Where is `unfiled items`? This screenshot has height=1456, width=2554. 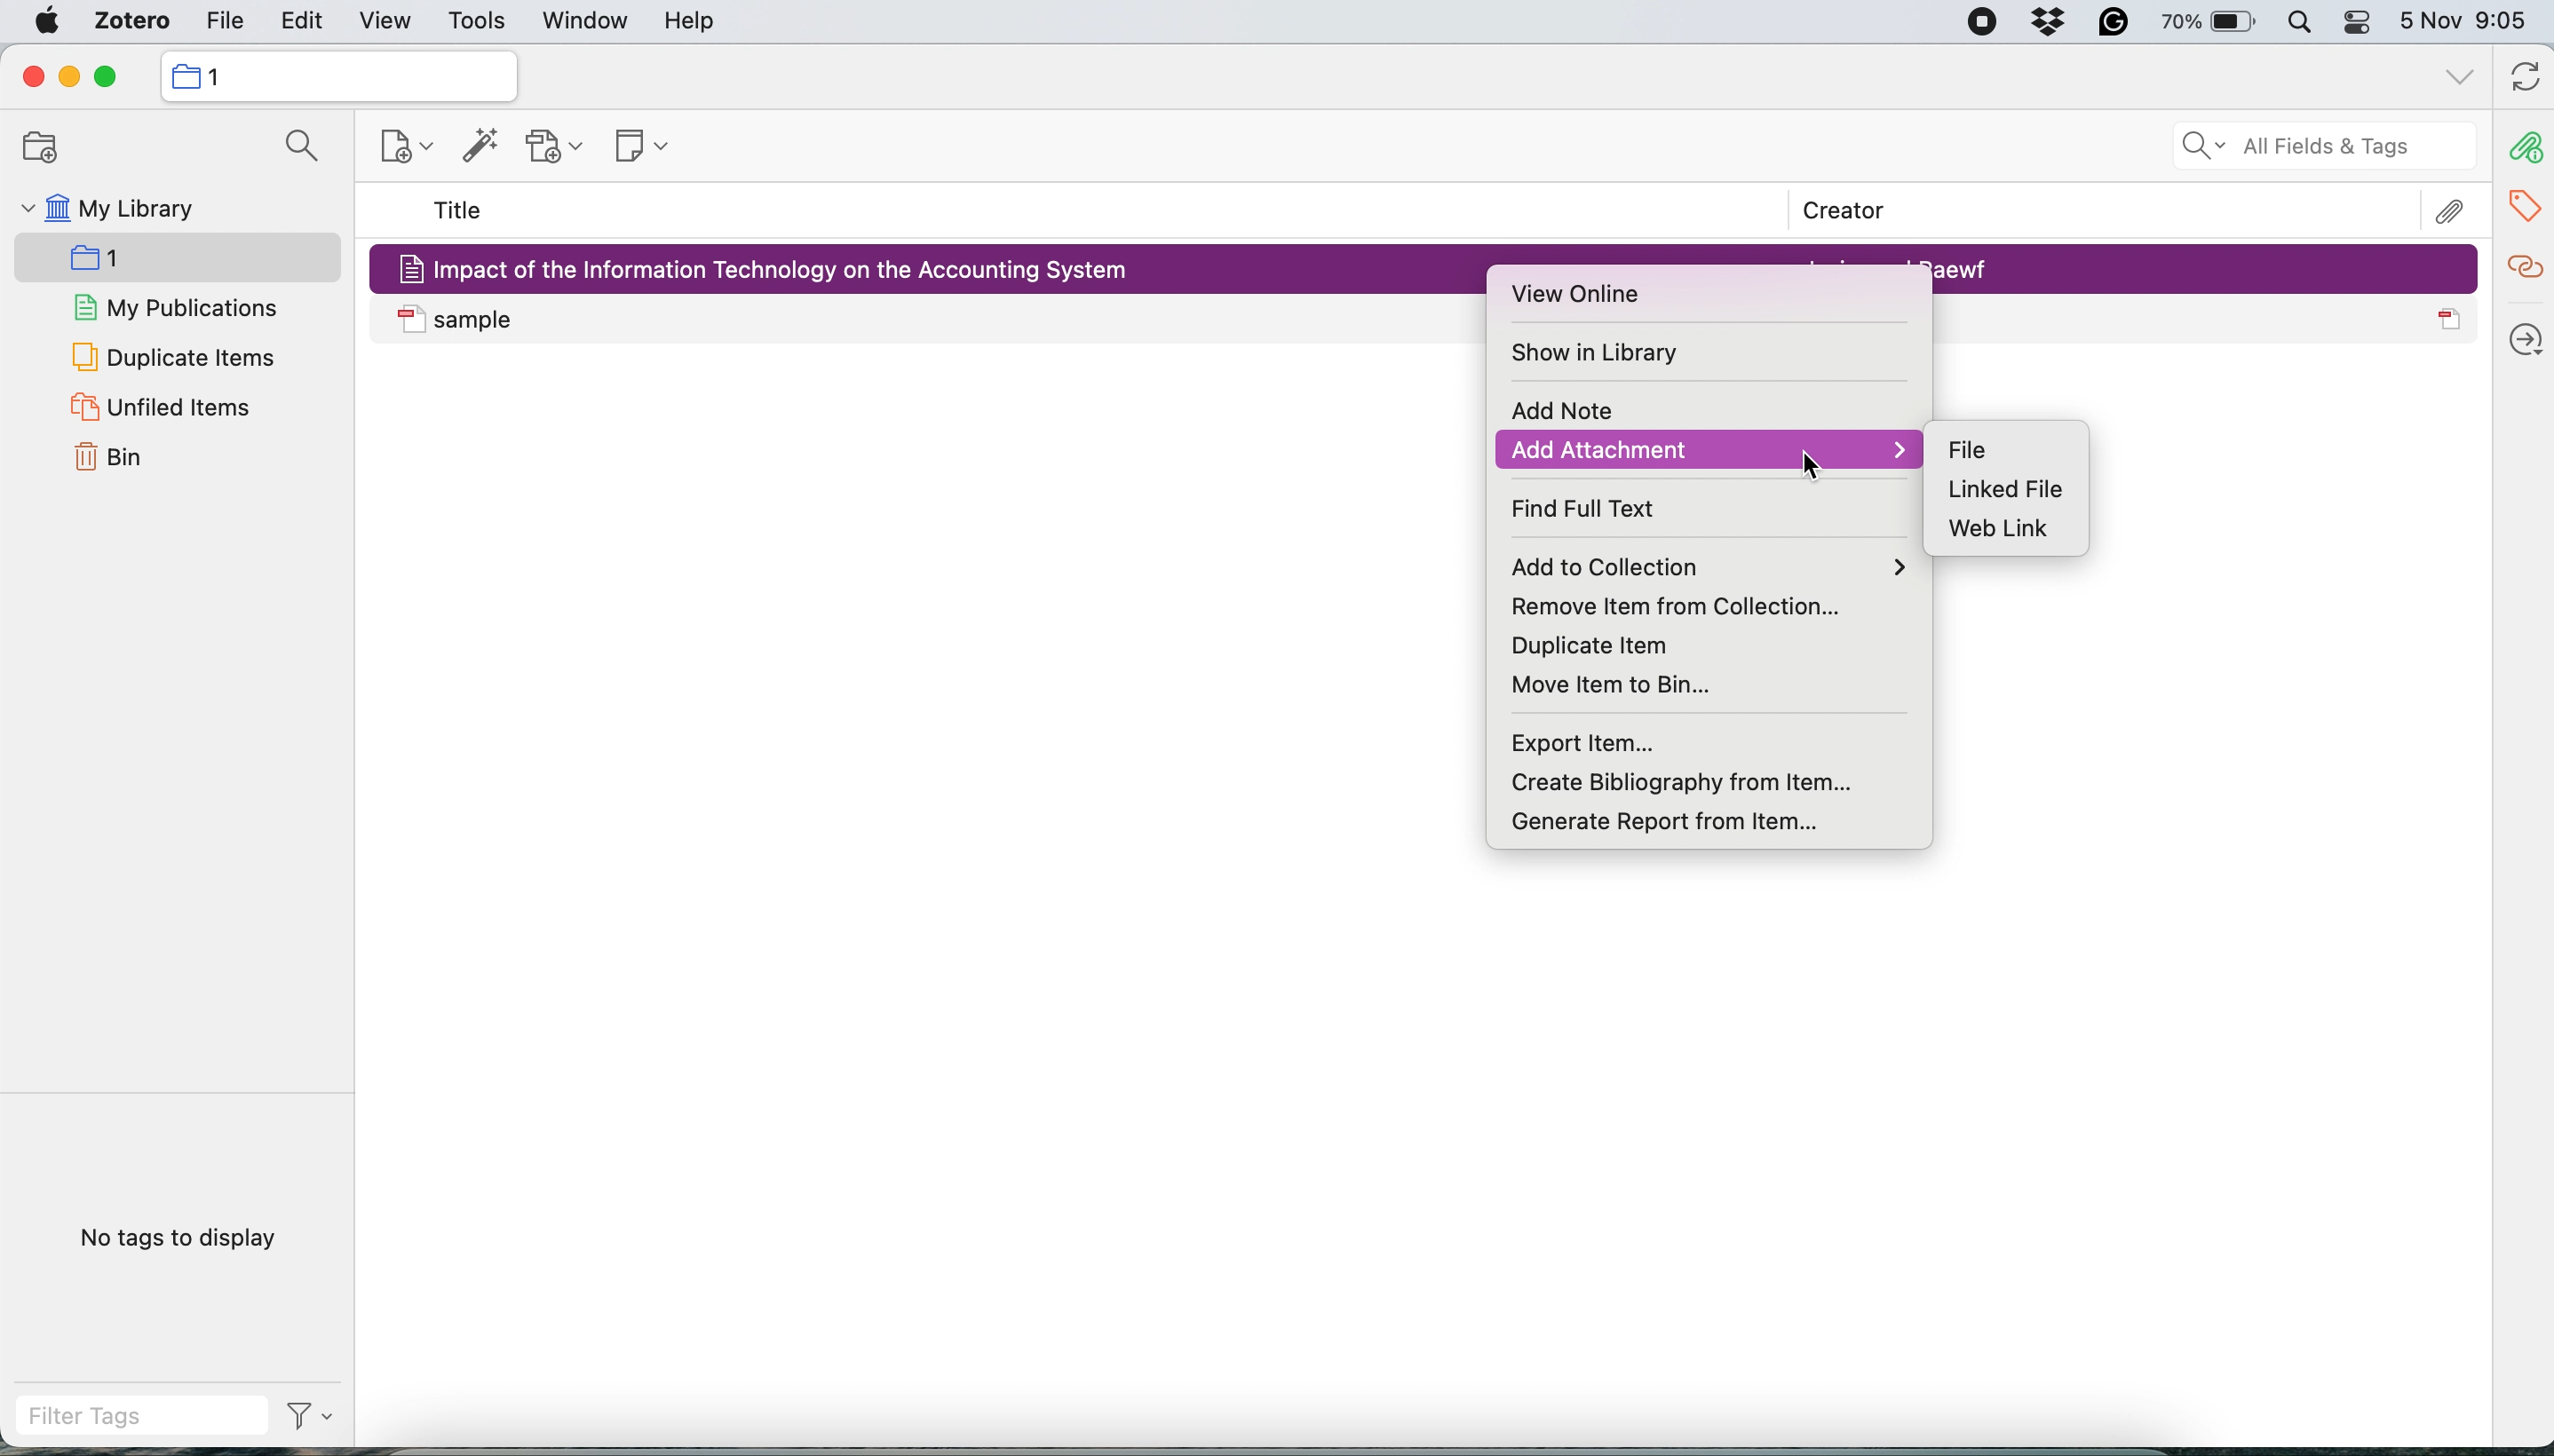
unfiled items is located at coordinates (159, 408).